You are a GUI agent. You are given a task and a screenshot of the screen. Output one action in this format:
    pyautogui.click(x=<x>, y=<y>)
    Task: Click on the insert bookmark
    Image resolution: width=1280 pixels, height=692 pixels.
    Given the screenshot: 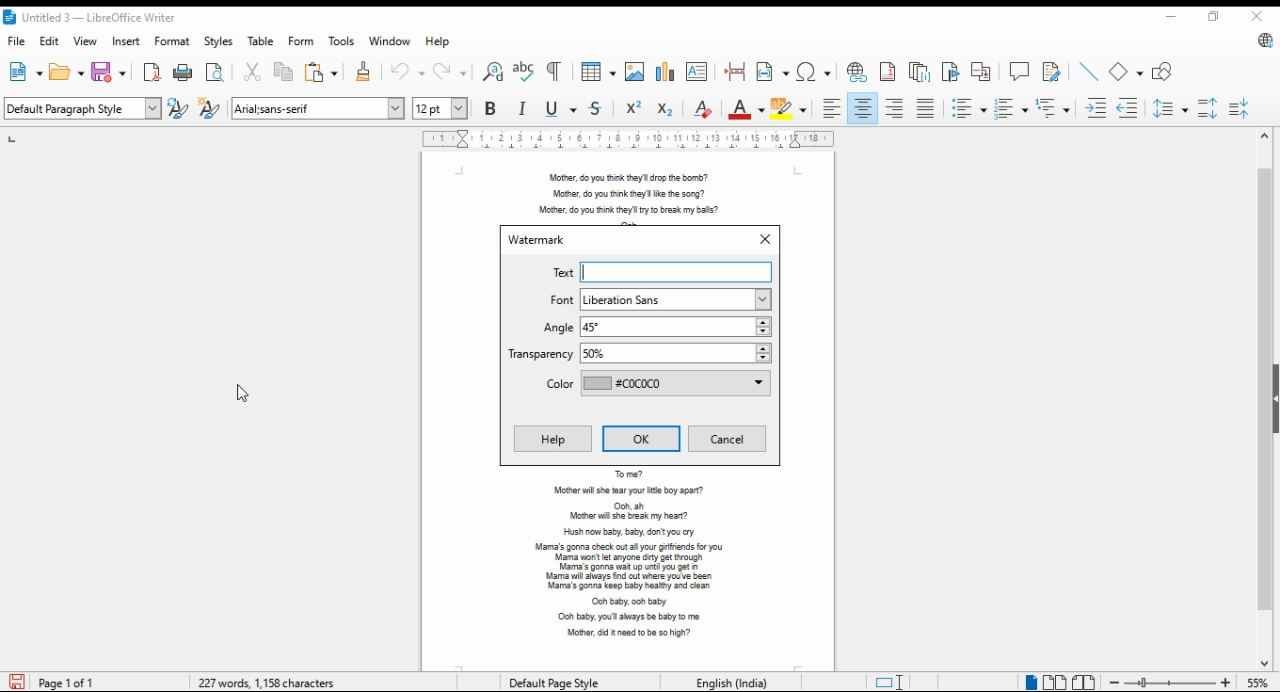 What is the action you would take?
    pyautogui.click(x=950, y=72)
    